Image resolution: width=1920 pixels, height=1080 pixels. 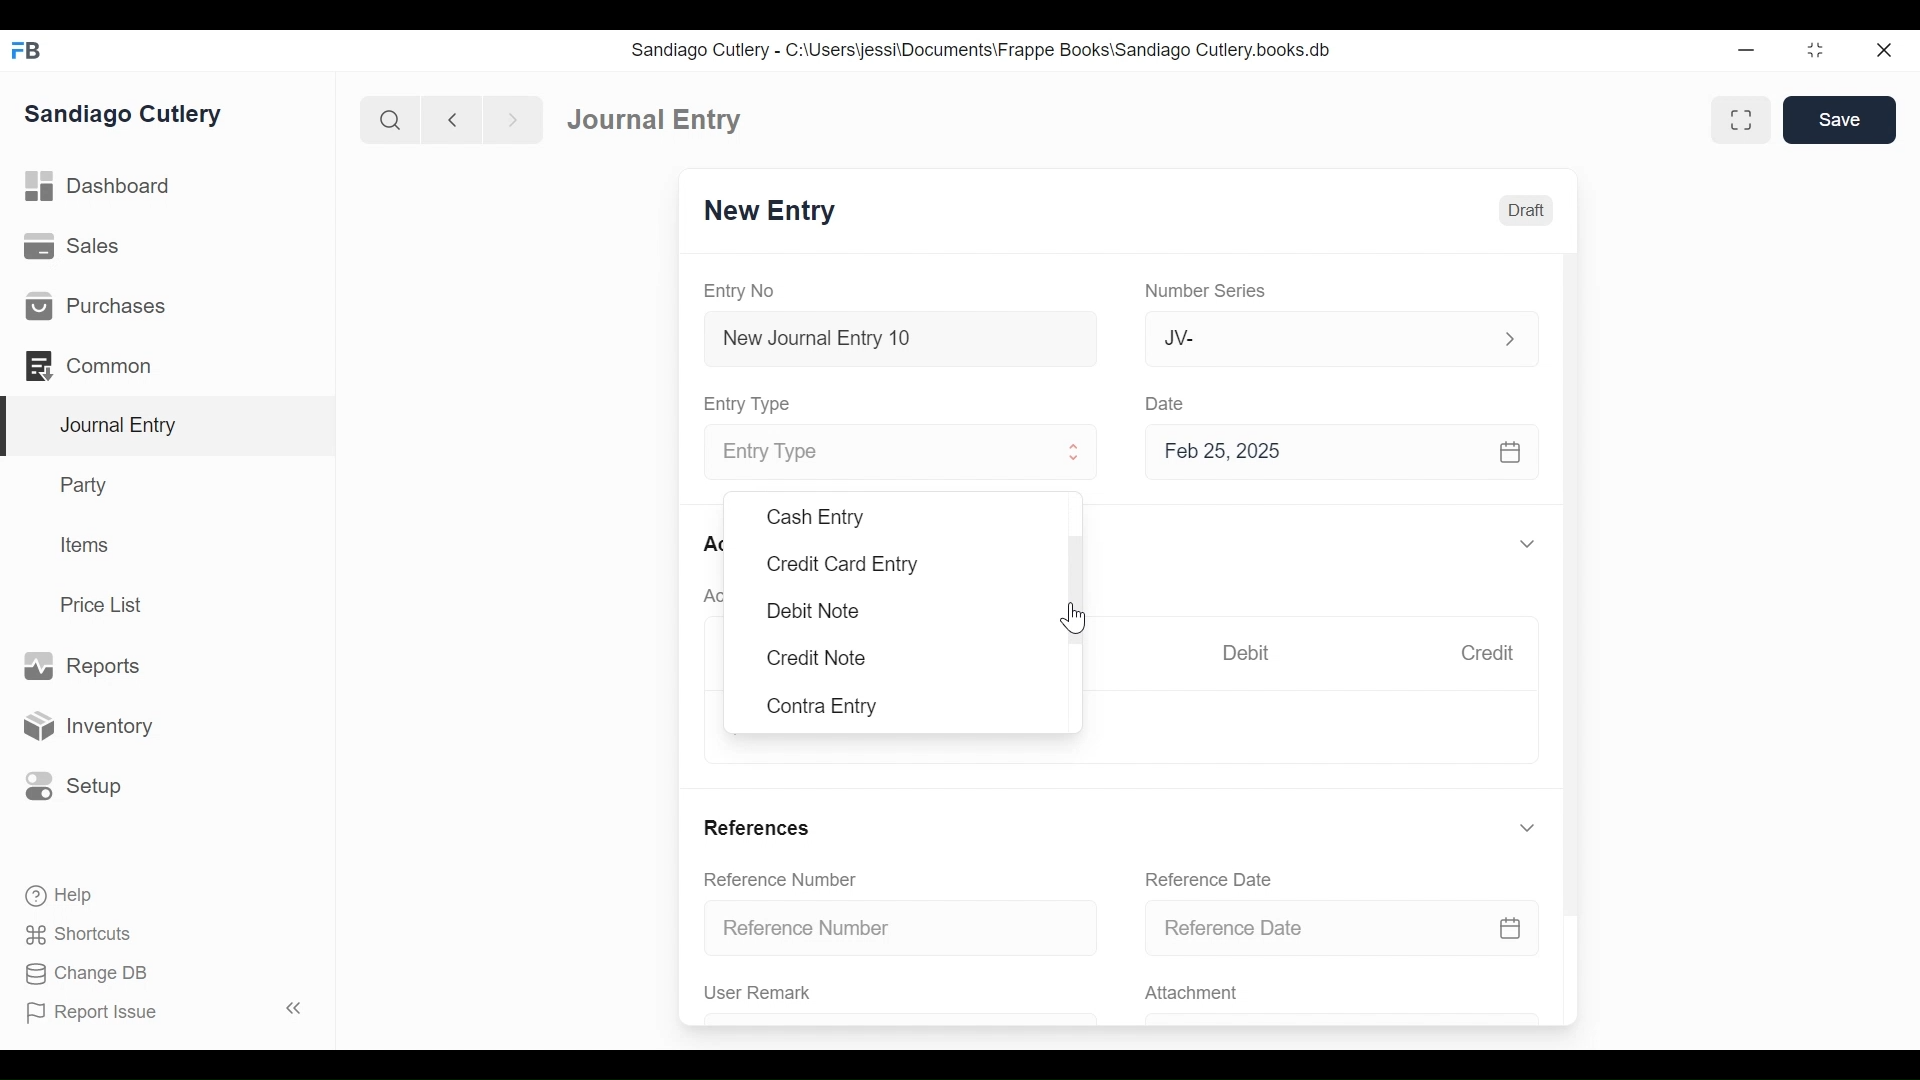 What do you see at coordinates (74, 784) in the screenshot?
I see `Setup` at bounding box center [74, 784].